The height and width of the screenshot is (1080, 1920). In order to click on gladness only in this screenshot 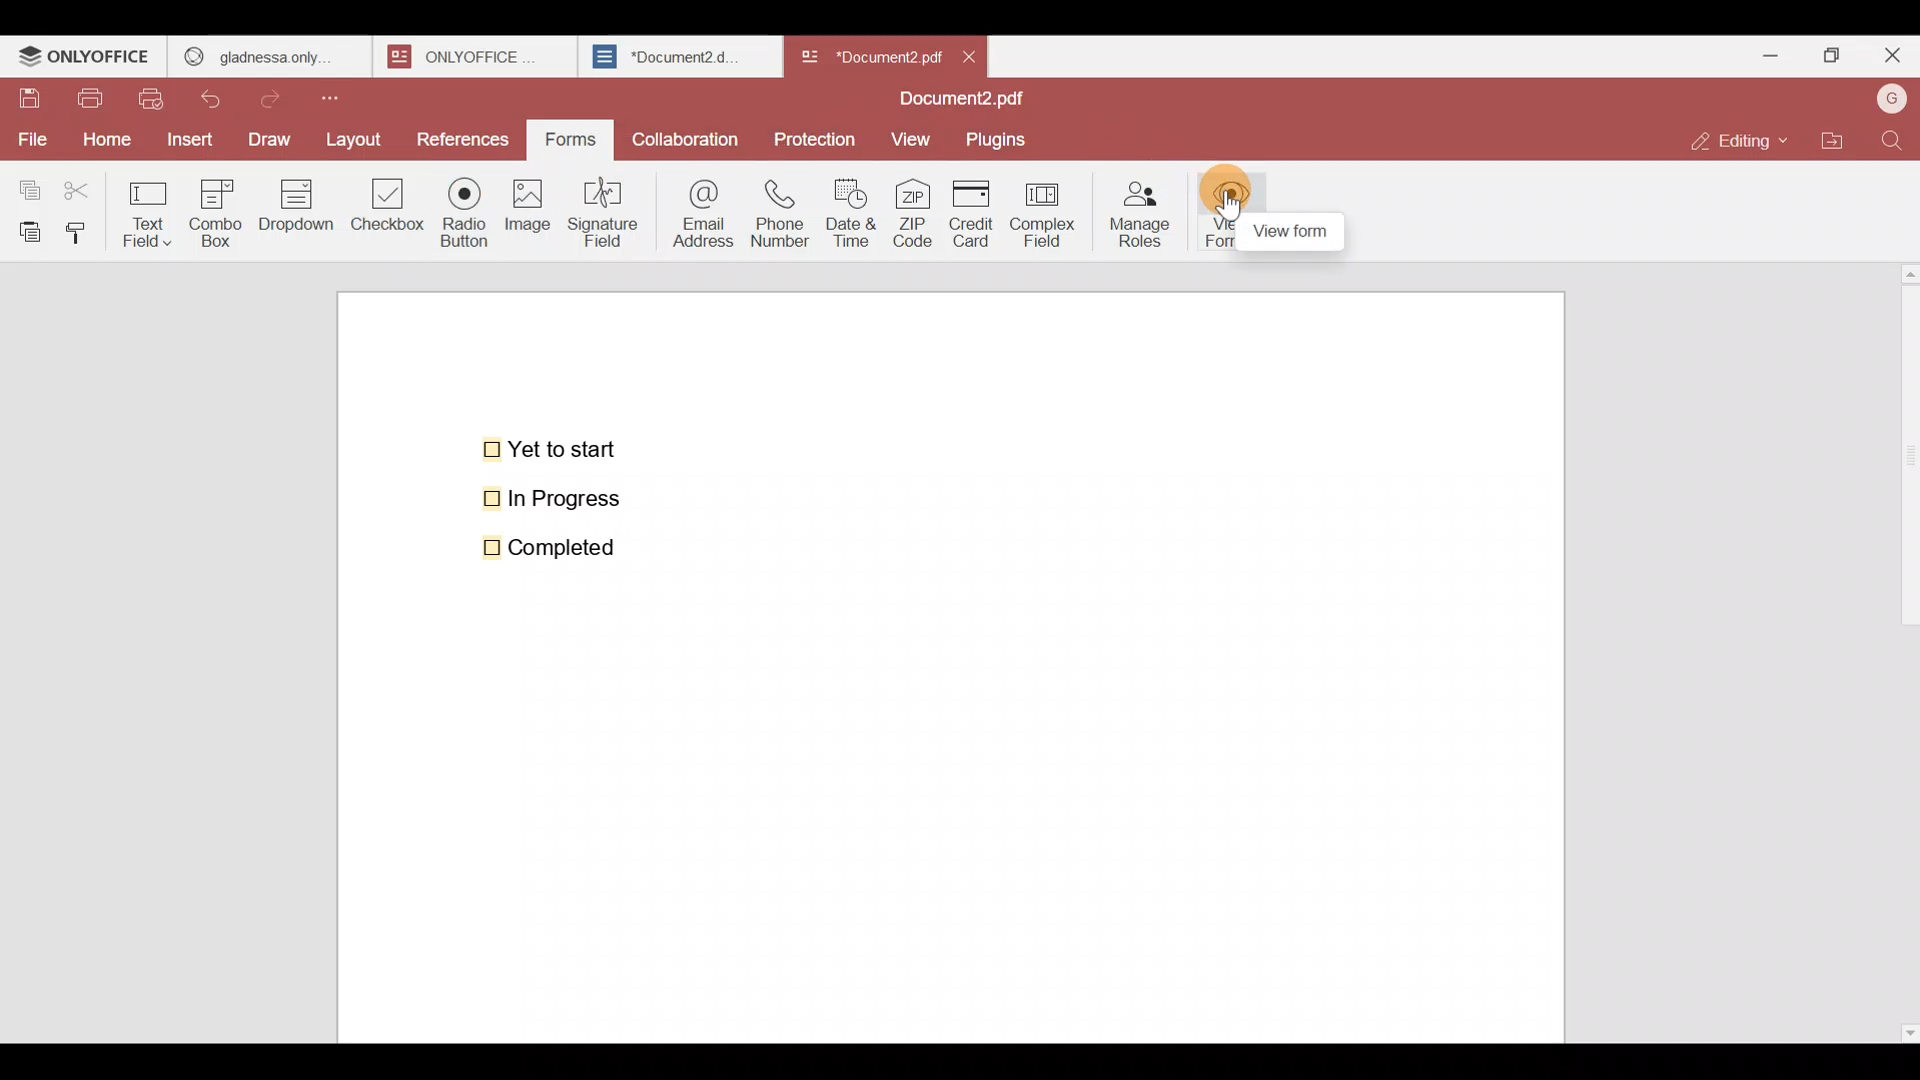, I will do `click(268, 52)`.